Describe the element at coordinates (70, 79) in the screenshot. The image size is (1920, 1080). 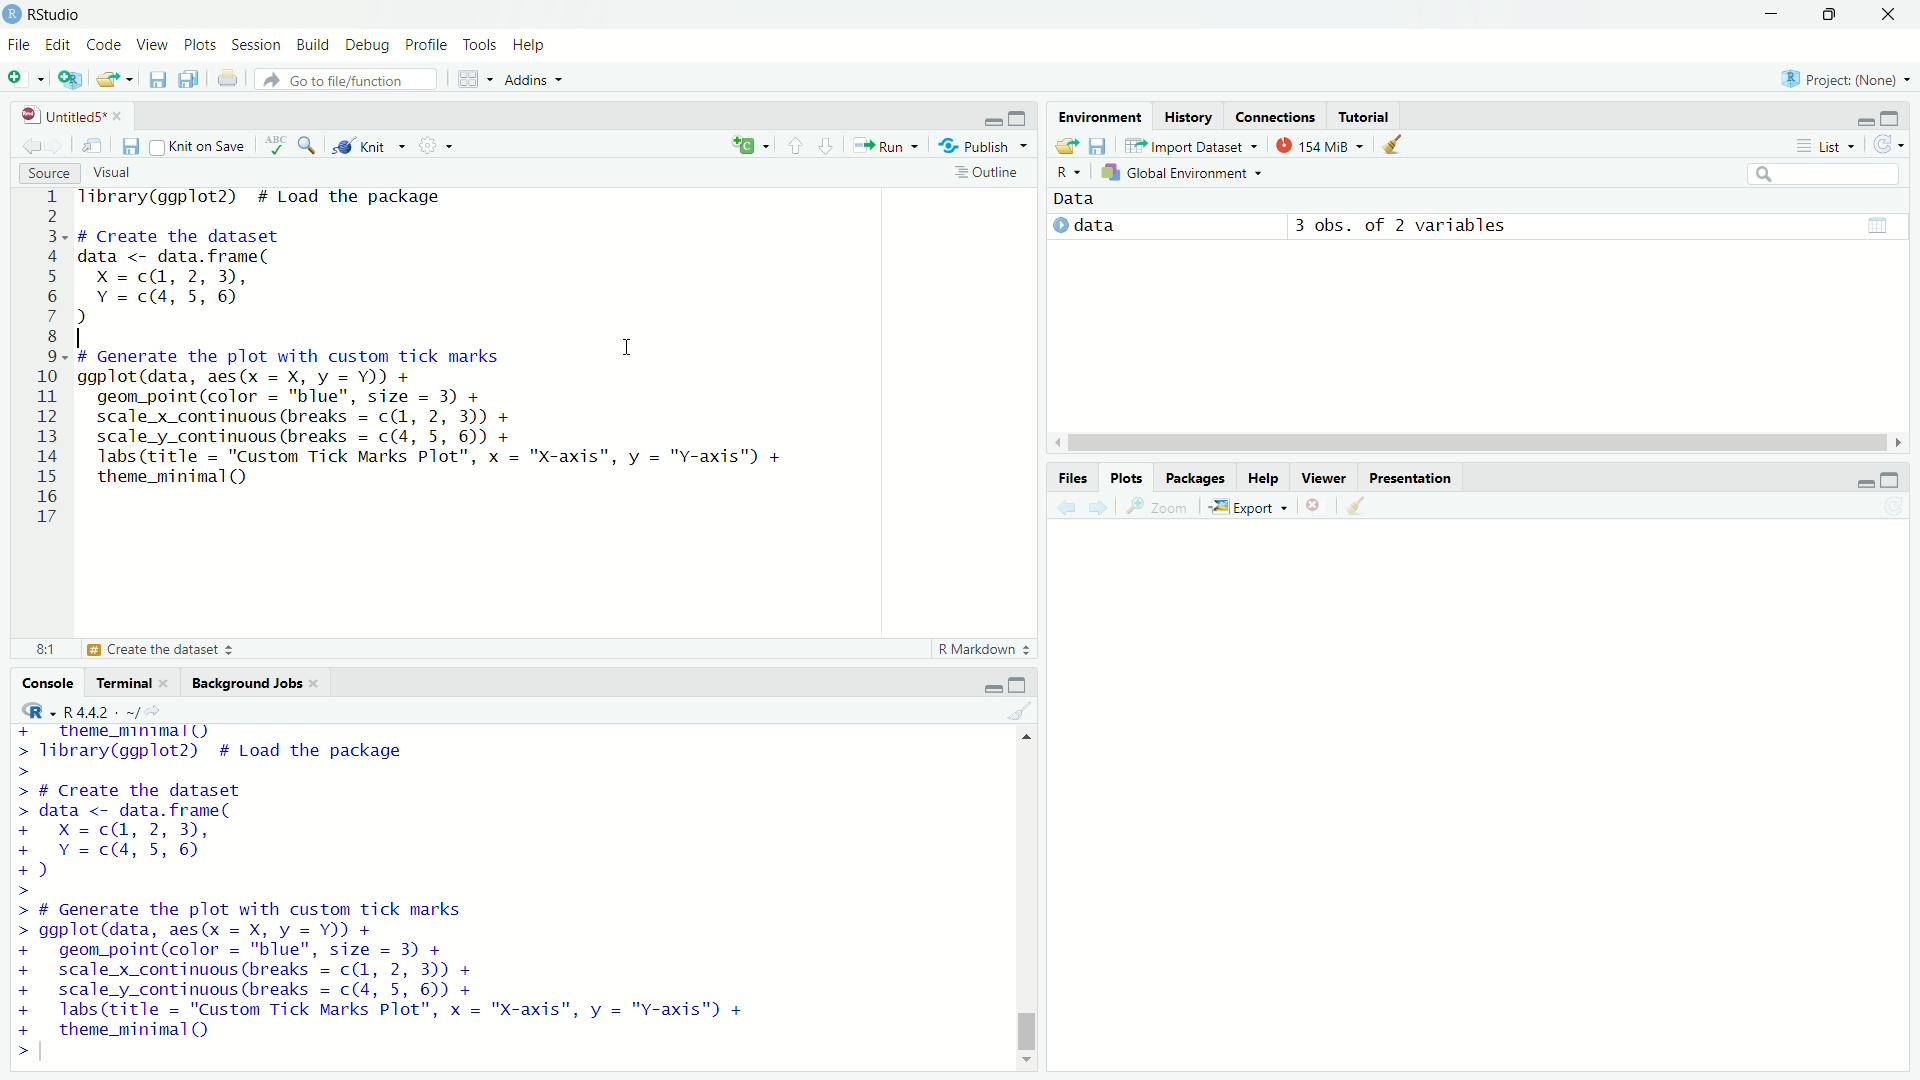
I see `create a project` at that location.